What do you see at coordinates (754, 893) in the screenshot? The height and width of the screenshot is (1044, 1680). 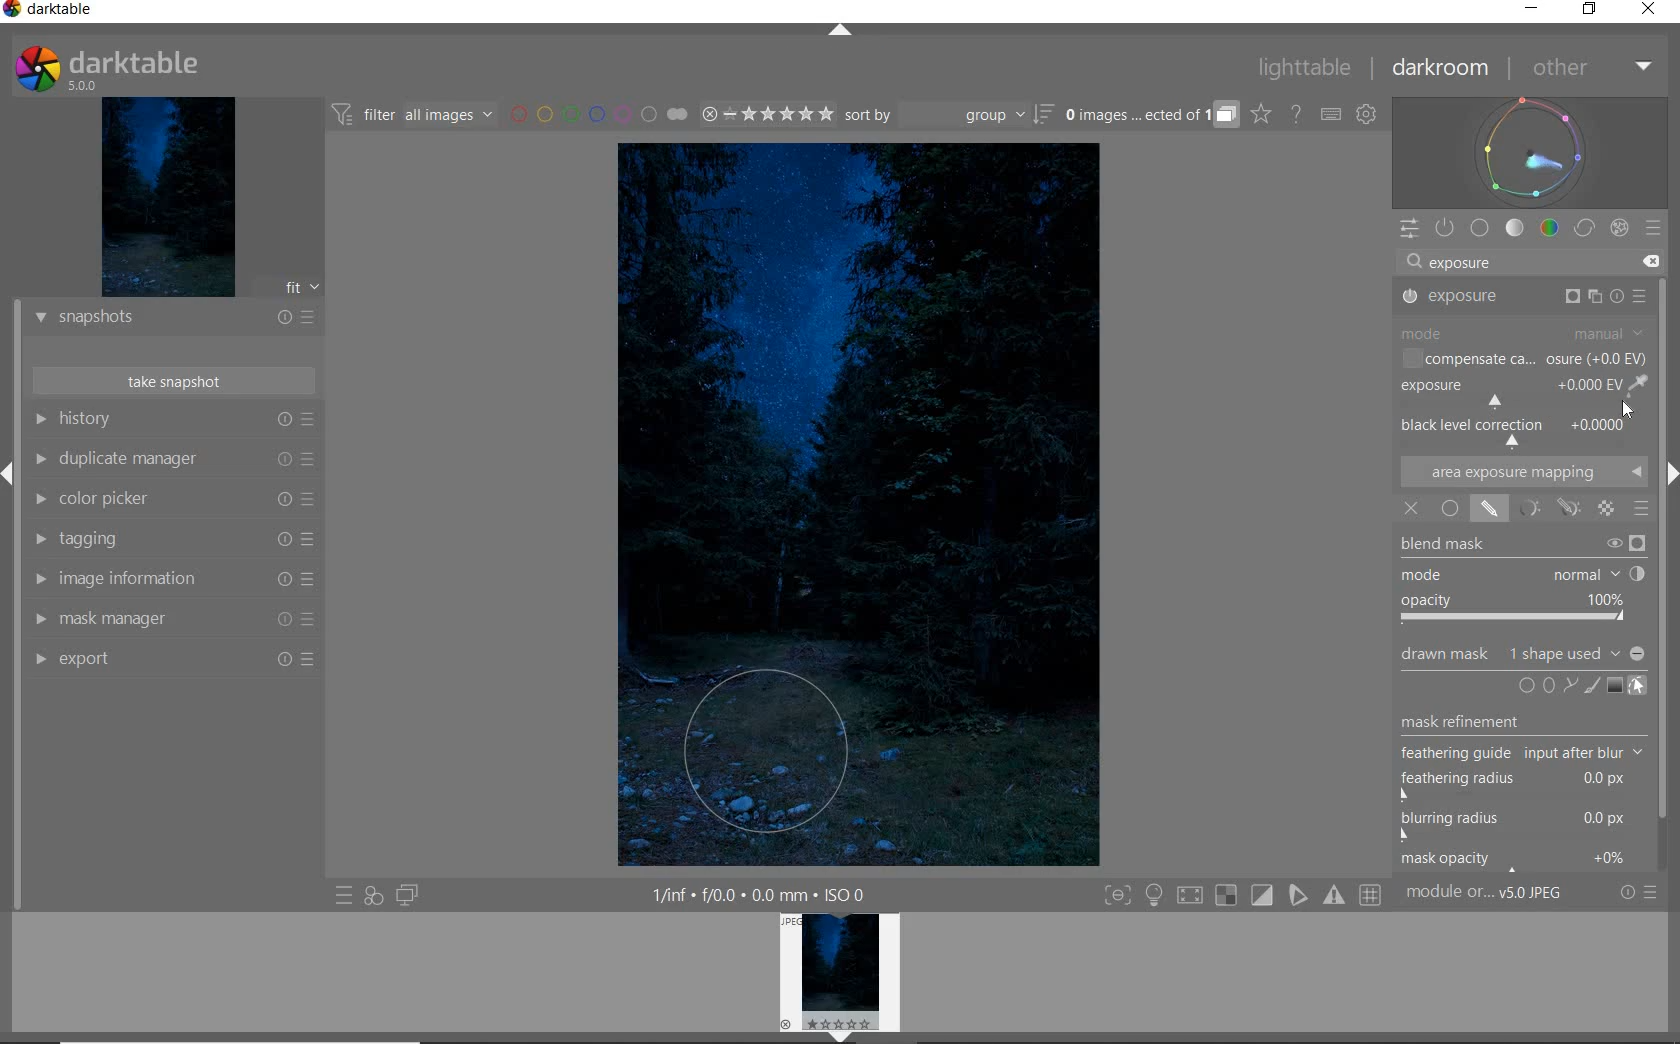 I see `1/inf*f/0.0 mm*ISO 0` at bounding box center [754, 893].